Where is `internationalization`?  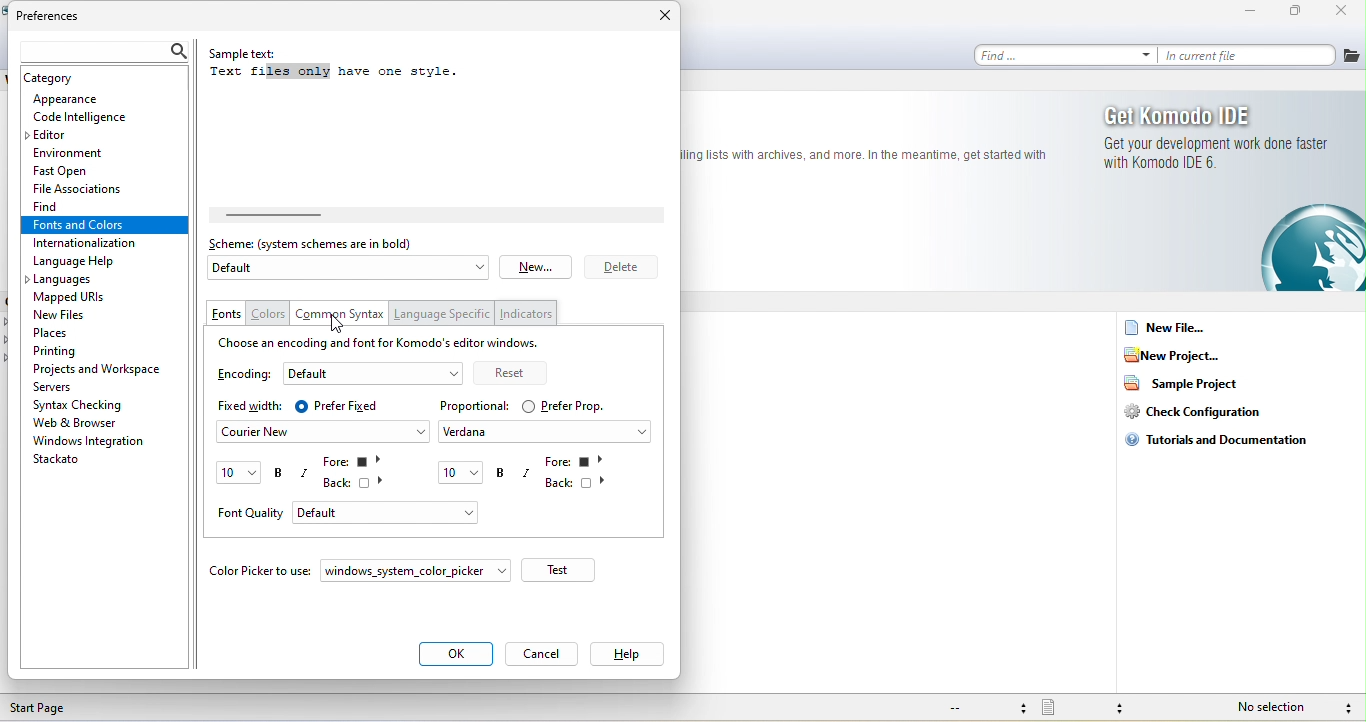
internationalization is located at coordinates (102, 243).